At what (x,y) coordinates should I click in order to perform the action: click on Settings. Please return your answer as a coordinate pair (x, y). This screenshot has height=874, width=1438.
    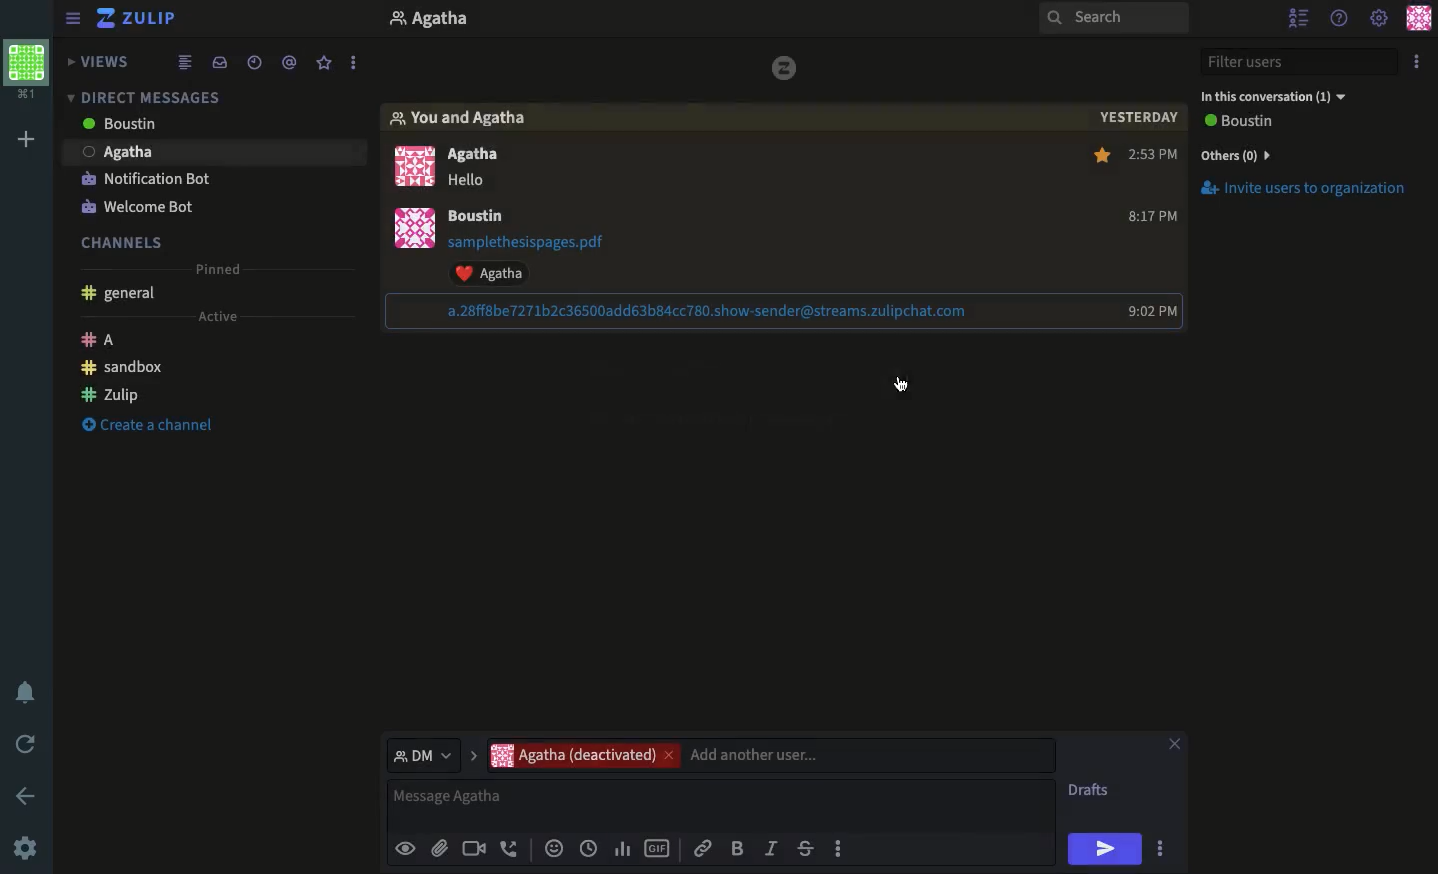
    Looking at the image, I should click on (25, 850).